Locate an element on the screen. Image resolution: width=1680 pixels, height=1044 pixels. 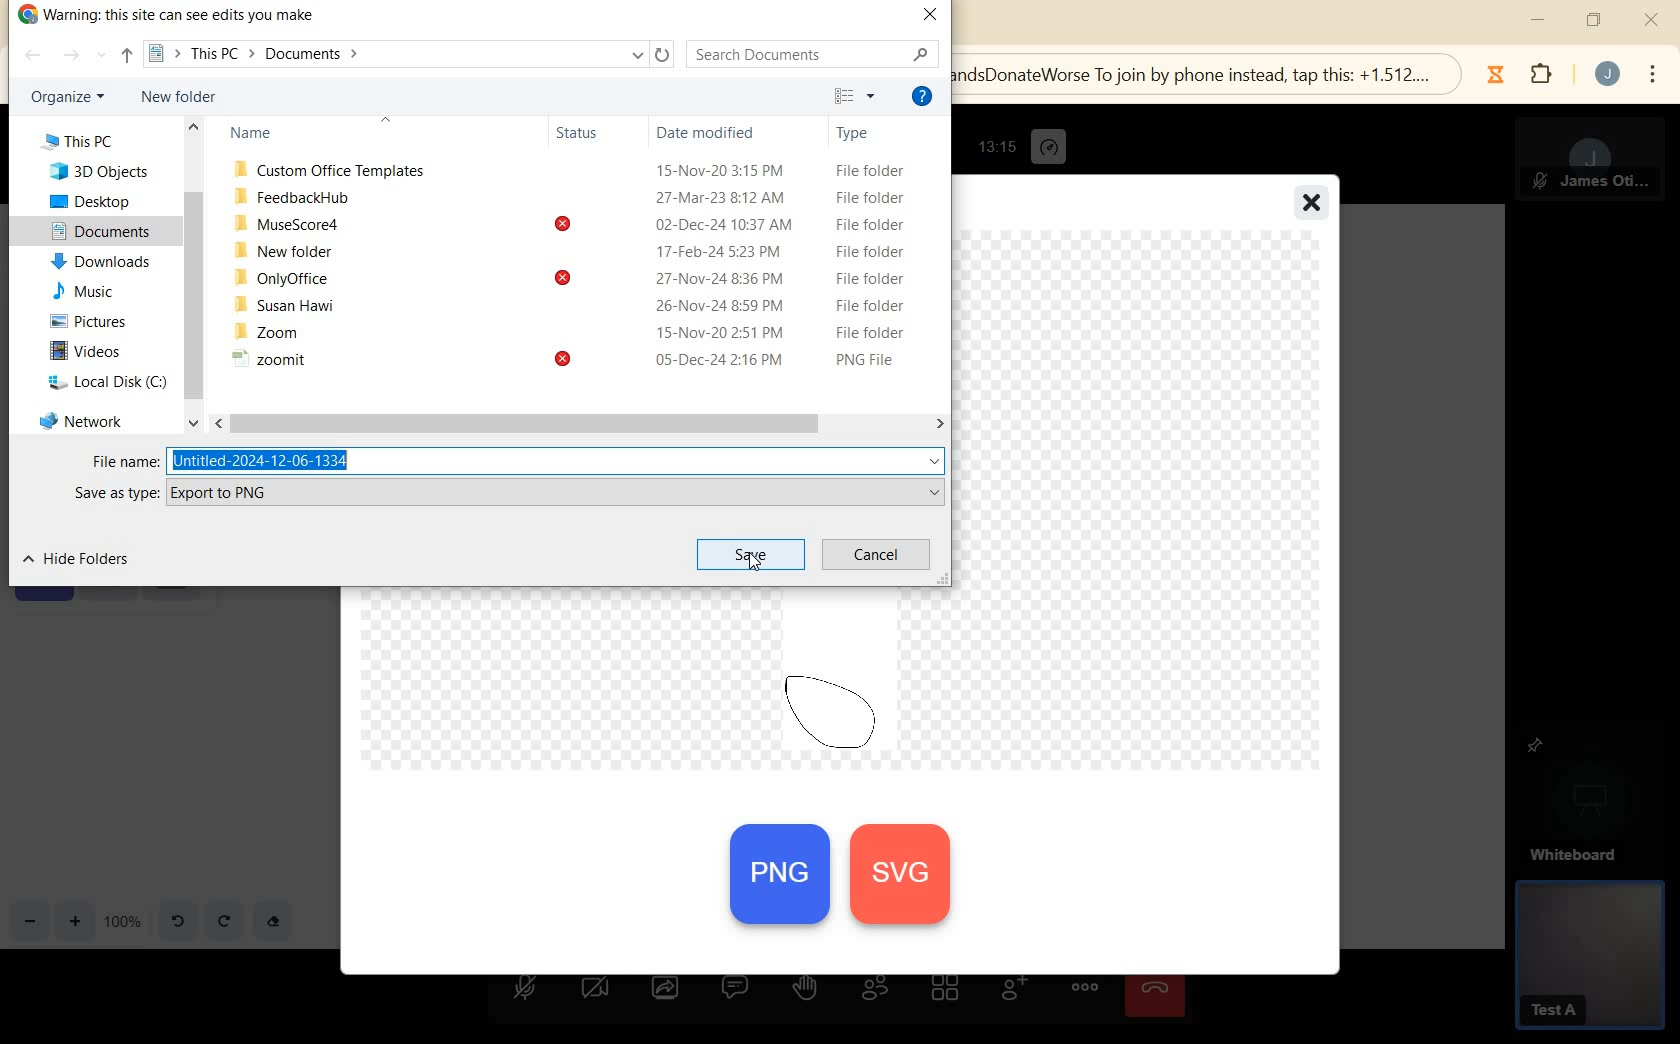
luntitled-2024-12-06-1334 is located at coordinates (282, 459).